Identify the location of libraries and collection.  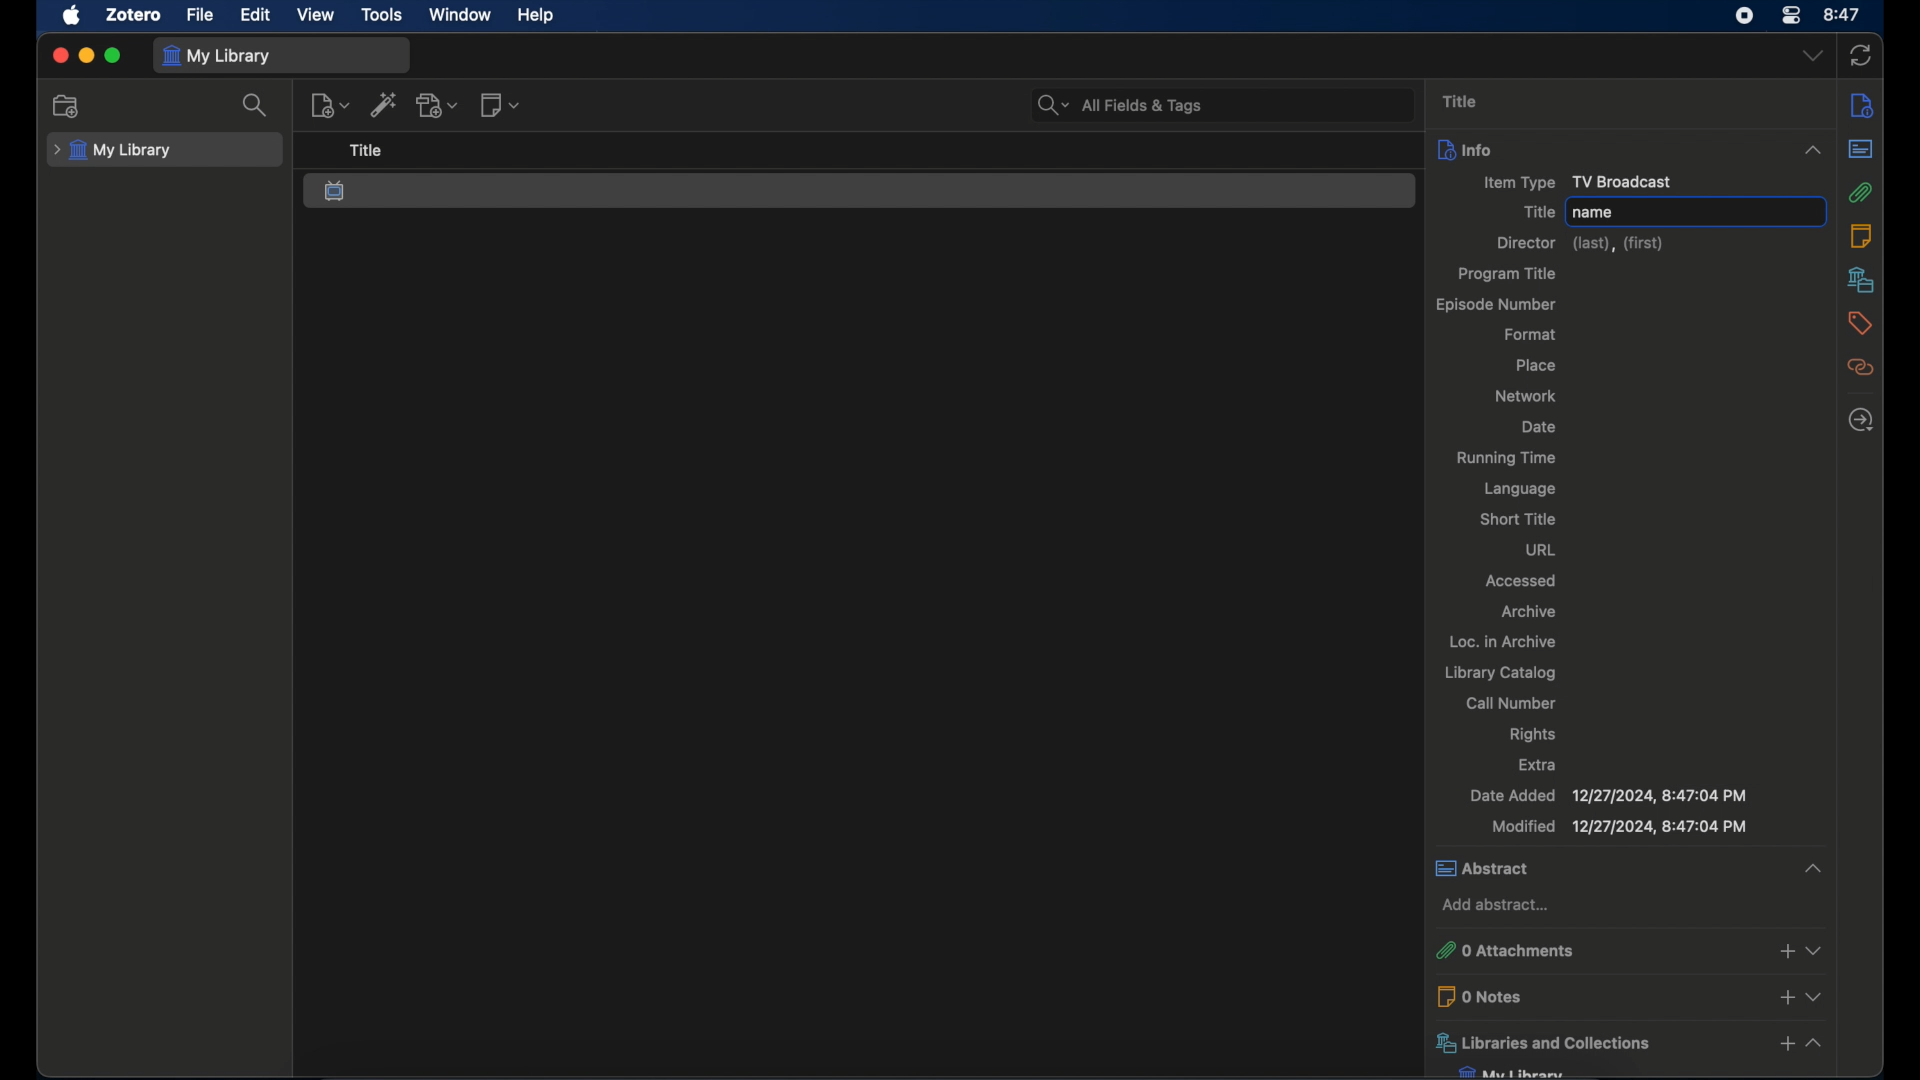
(1595, 1042).